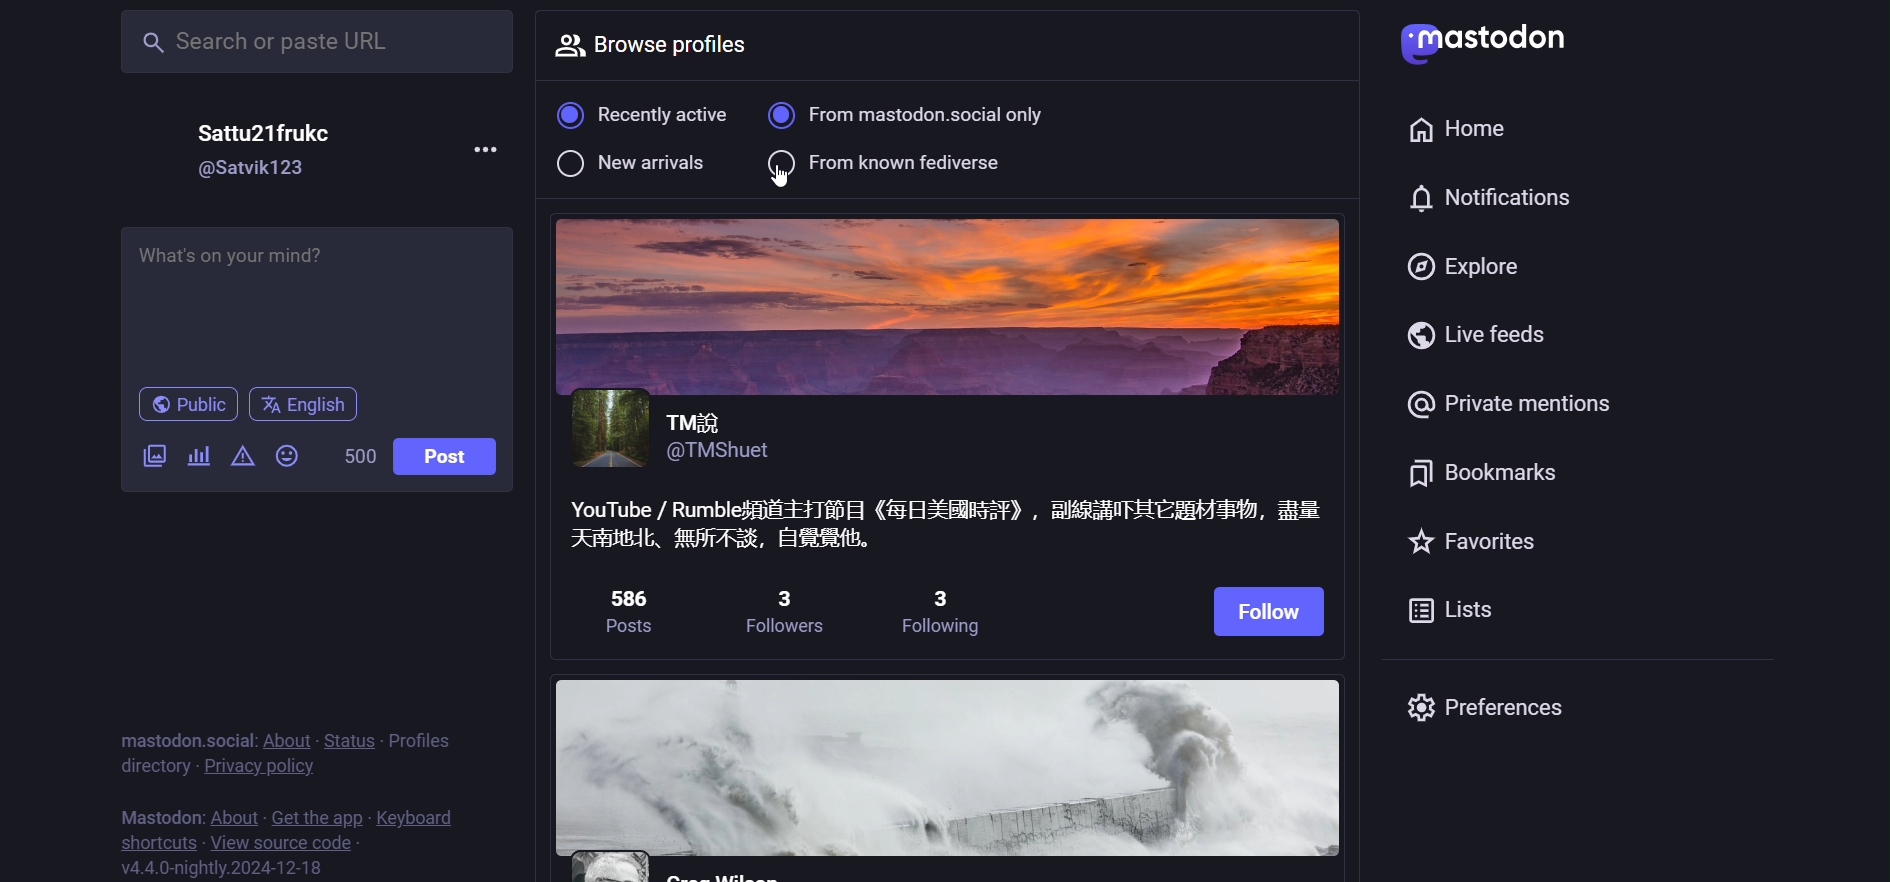 The width and height of the screenshot is (1890, 882). Describe the element at coordinates (260, 169) in the screenshot. I see `@Satvik123` at that location.